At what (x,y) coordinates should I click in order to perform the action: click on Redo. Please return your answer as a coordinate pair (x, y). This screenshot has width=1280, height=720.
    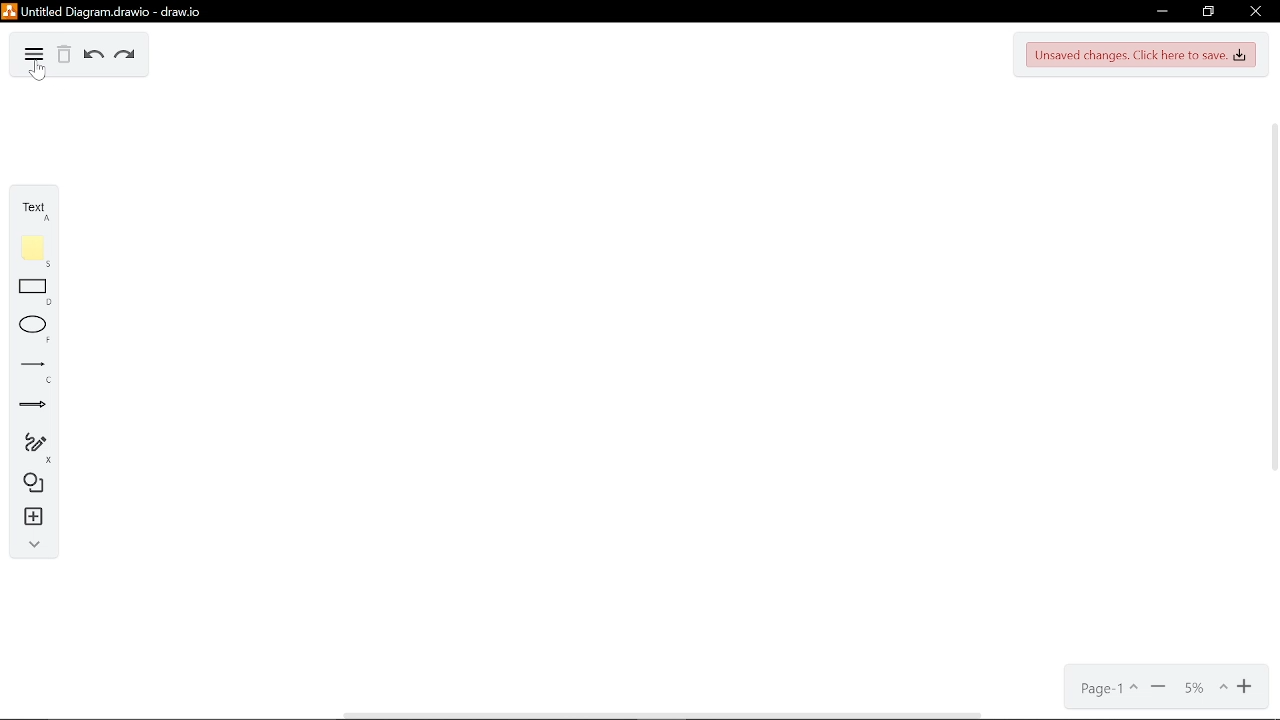
    Looking at the image, I should click on (123, 58).